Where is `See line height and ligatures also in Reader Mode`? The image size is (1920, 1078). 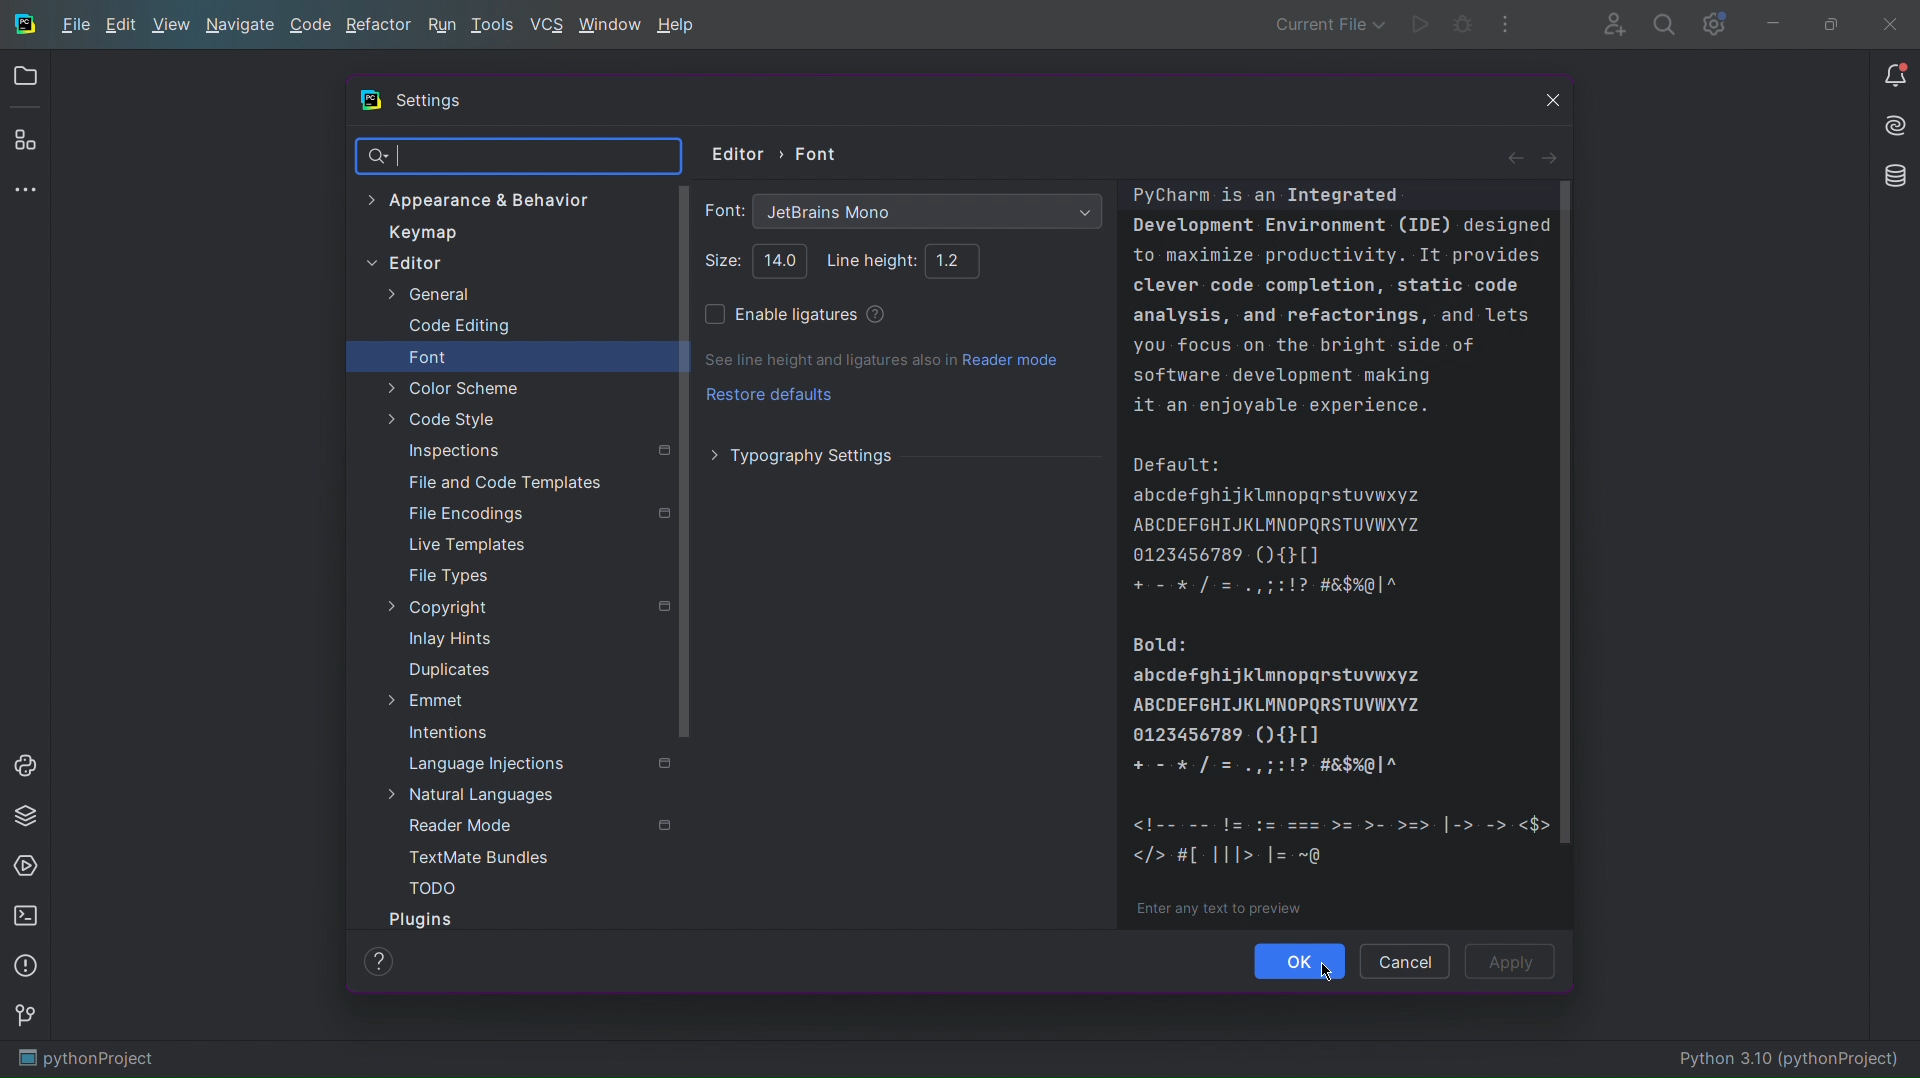
See line height and ligatures also in Reader Mode is located at coordinates (886, 362).